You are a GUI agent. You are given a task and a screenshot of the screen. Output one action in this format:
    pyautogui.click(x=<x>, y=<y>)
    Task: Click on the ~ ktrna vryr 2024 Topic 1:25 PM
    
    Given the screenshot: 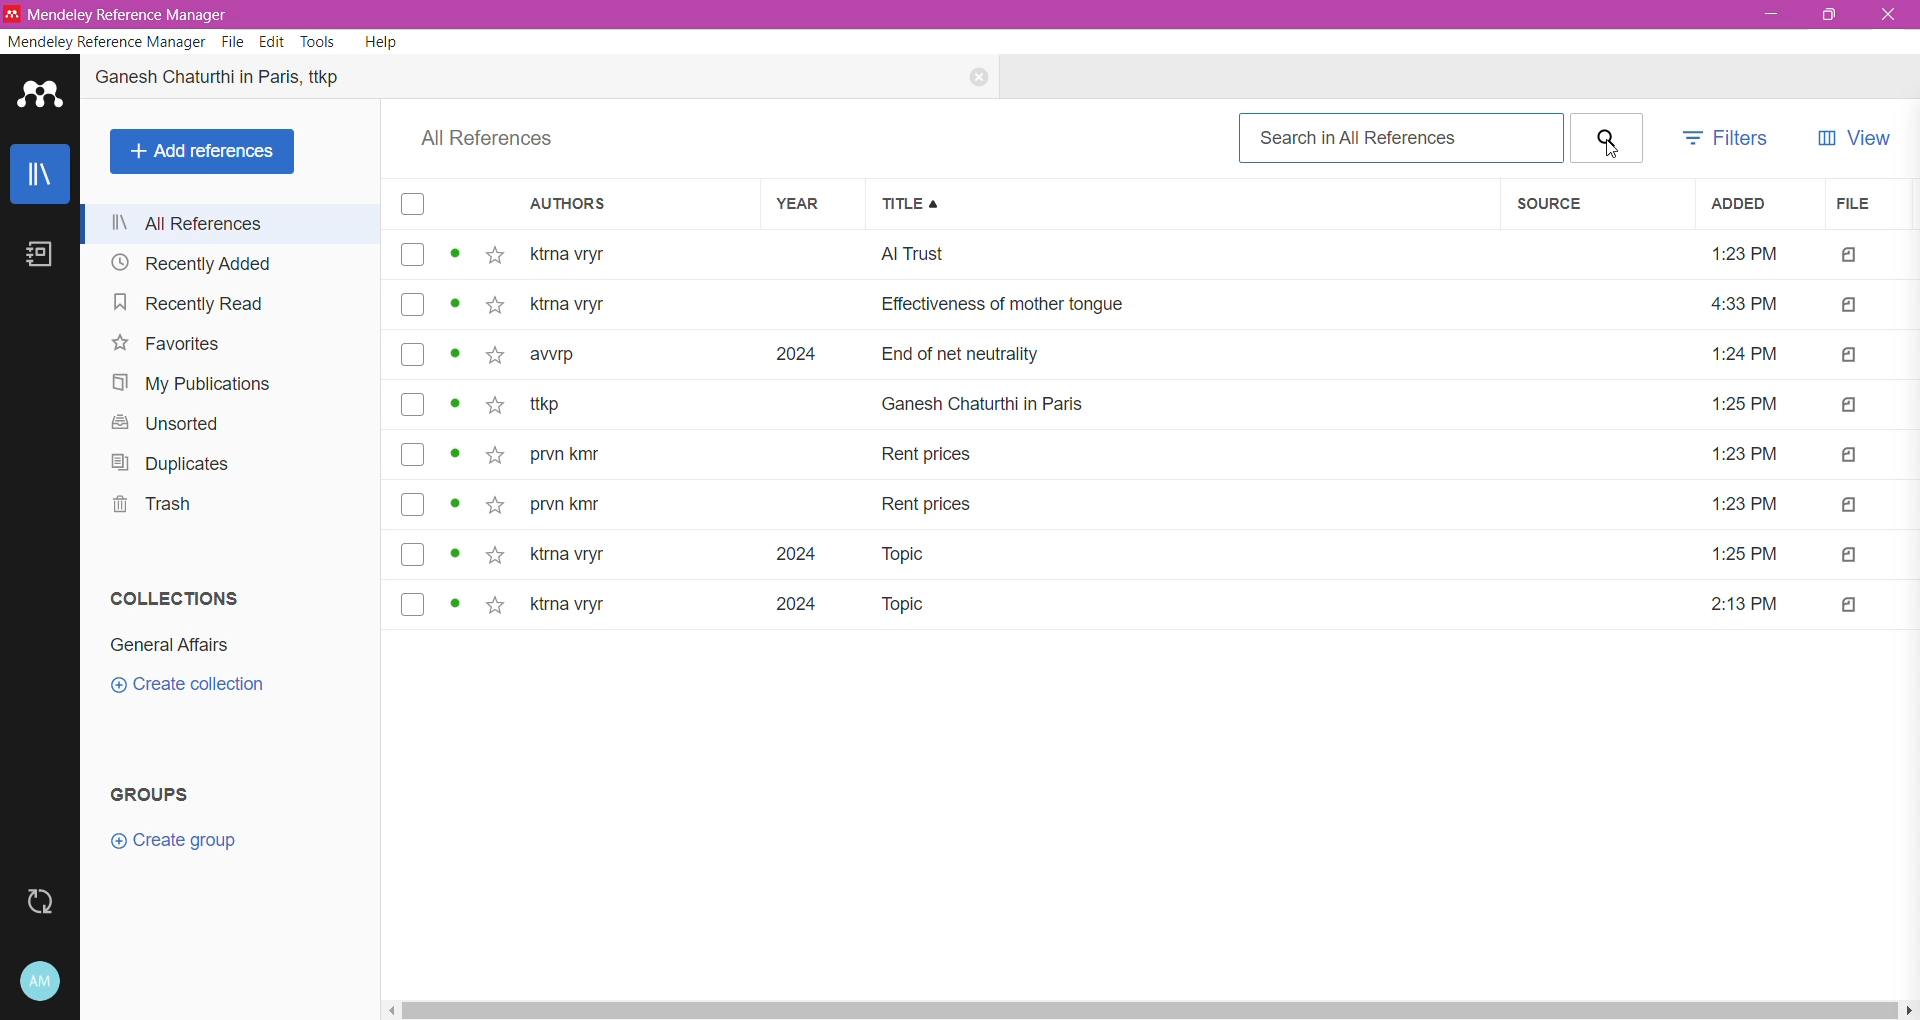 What is the action you would take?
    pyautogui.click(x=1157, y=554)
    